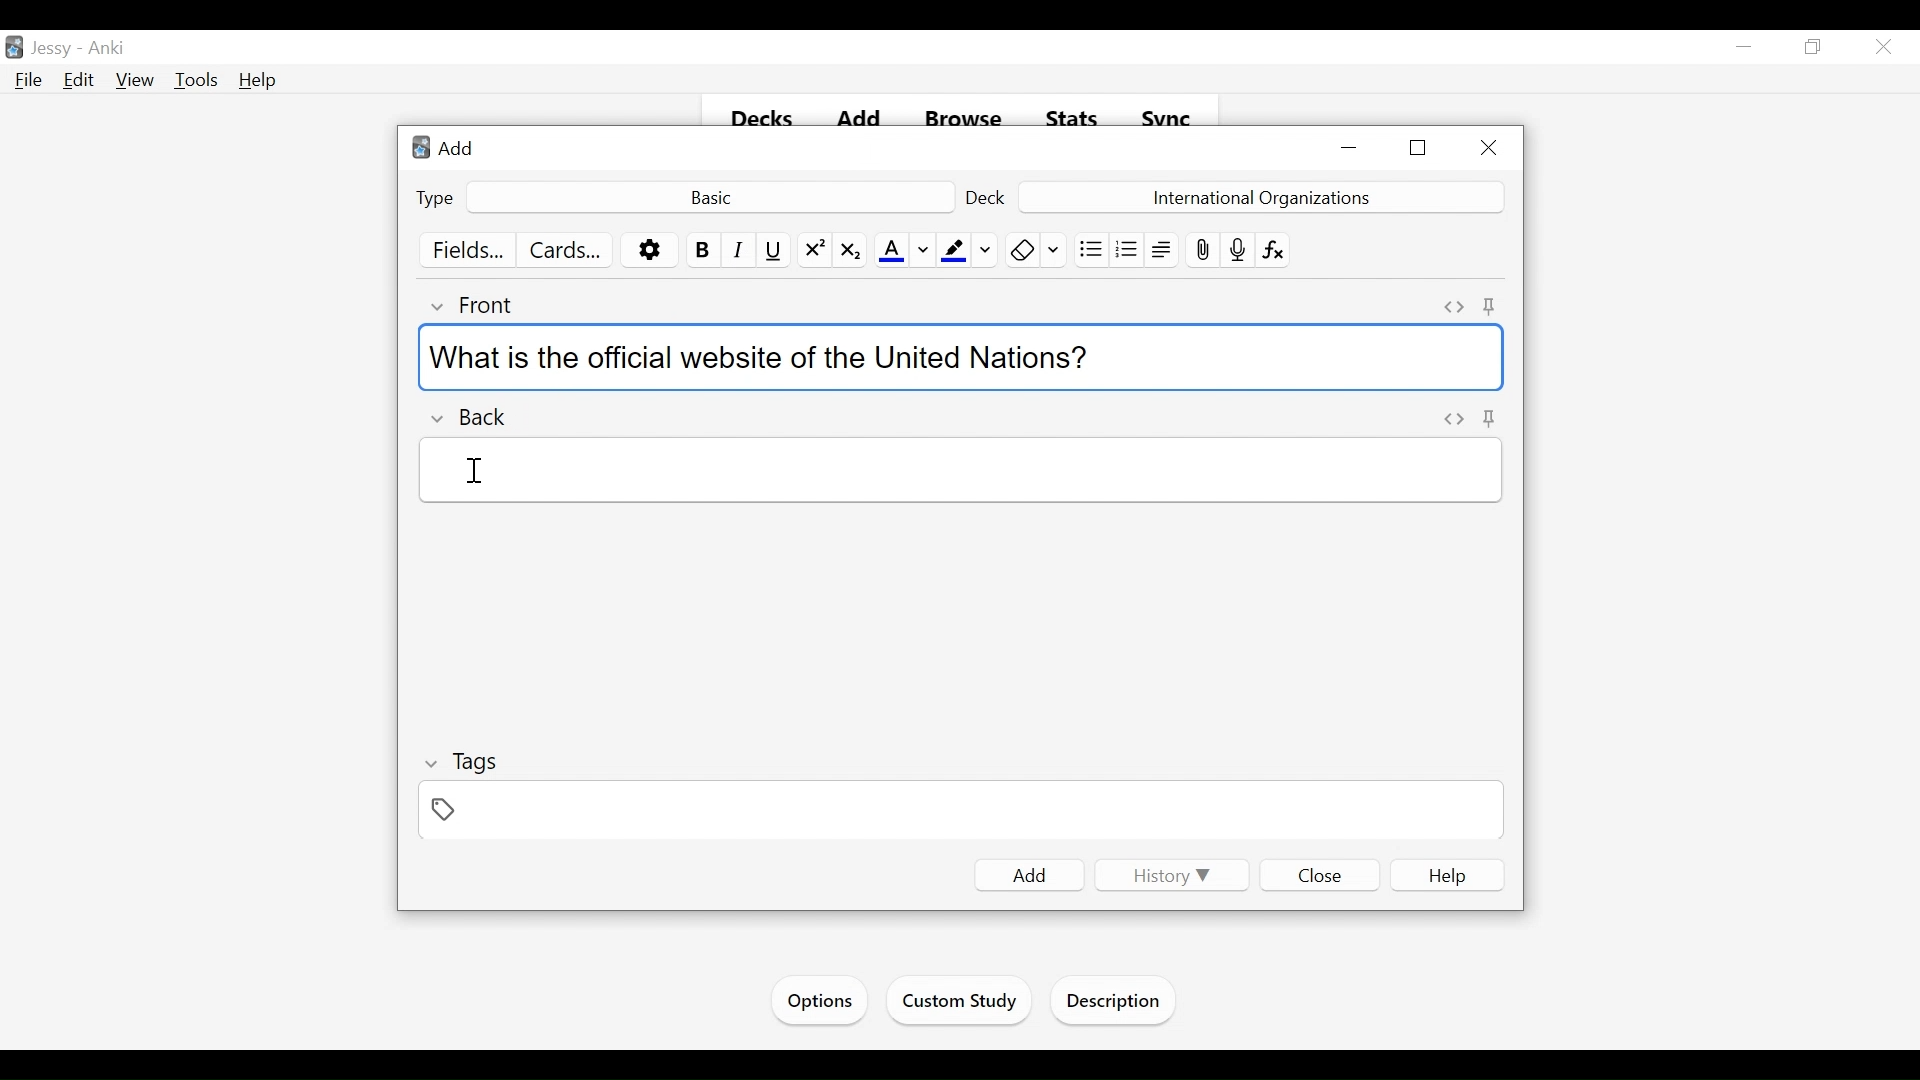 The width and height of the screenshot is (1920, 1080). I want to click on Toggle HTML Editor, so click(1453, 417).